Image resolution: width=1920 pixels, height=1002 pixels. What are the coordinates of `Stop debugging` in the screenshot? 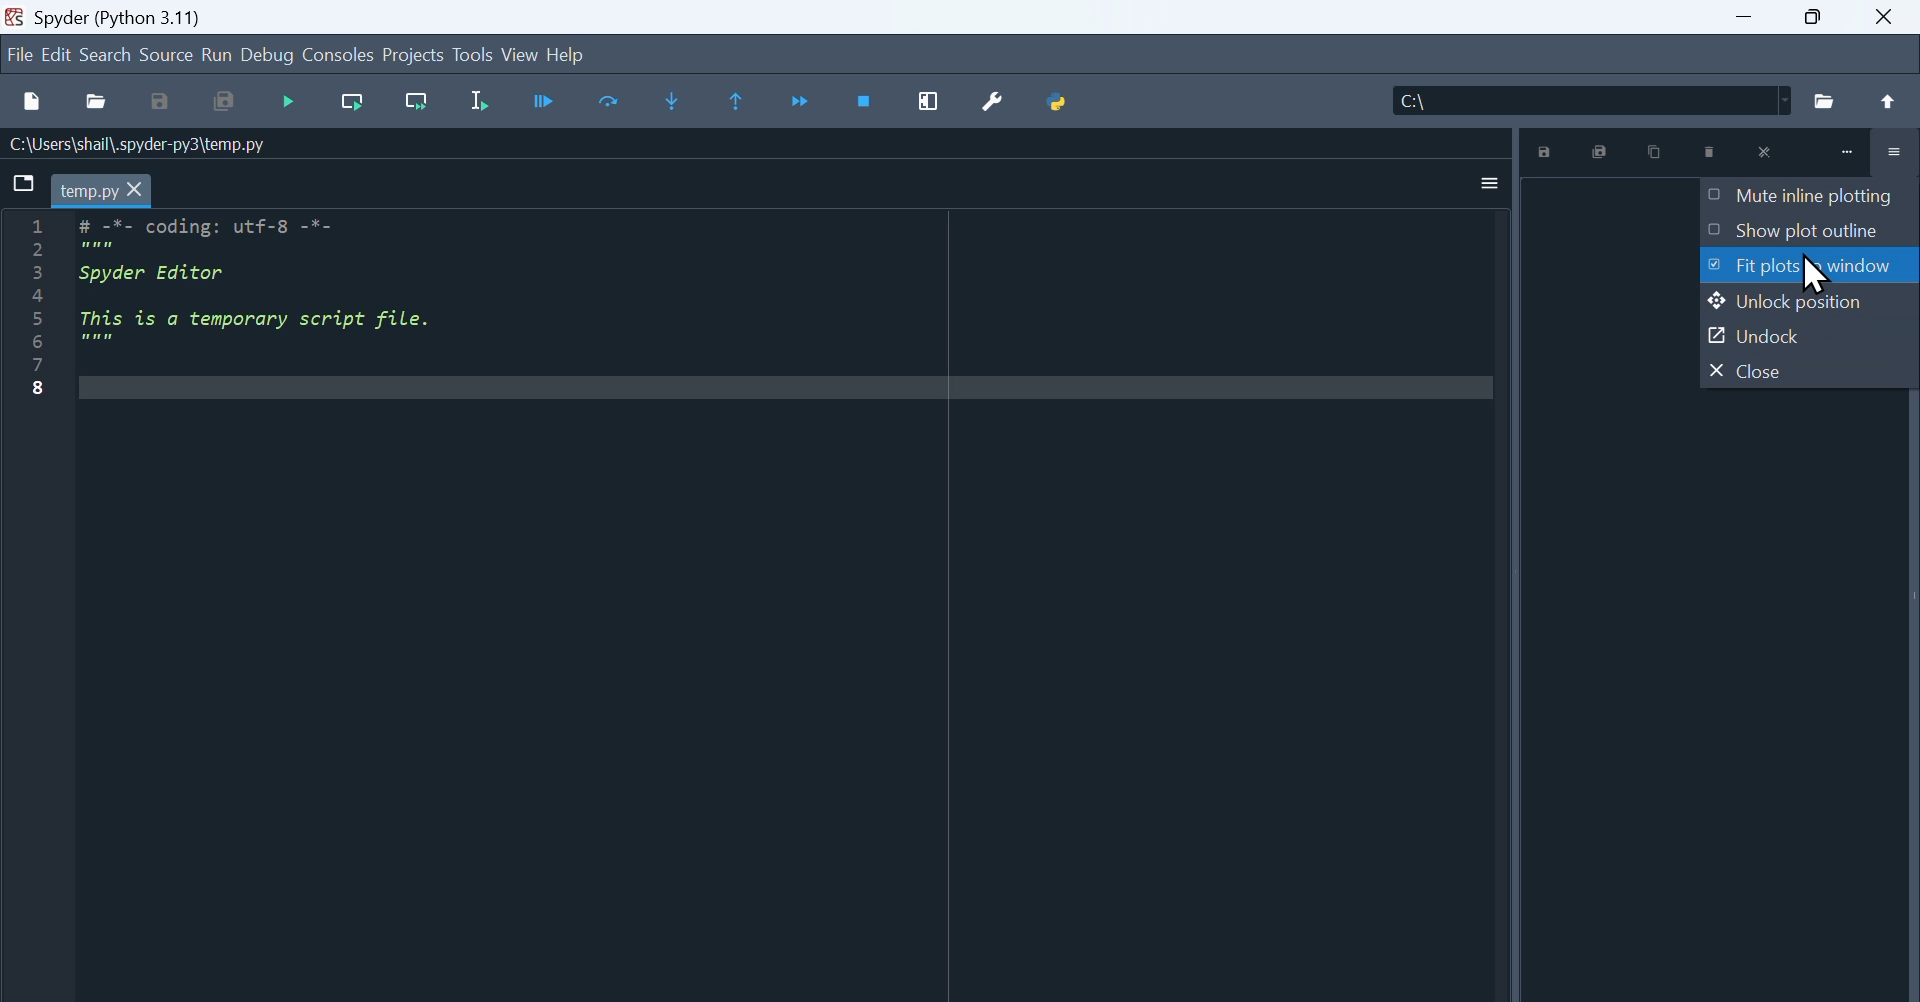 It's located at (288, 103).